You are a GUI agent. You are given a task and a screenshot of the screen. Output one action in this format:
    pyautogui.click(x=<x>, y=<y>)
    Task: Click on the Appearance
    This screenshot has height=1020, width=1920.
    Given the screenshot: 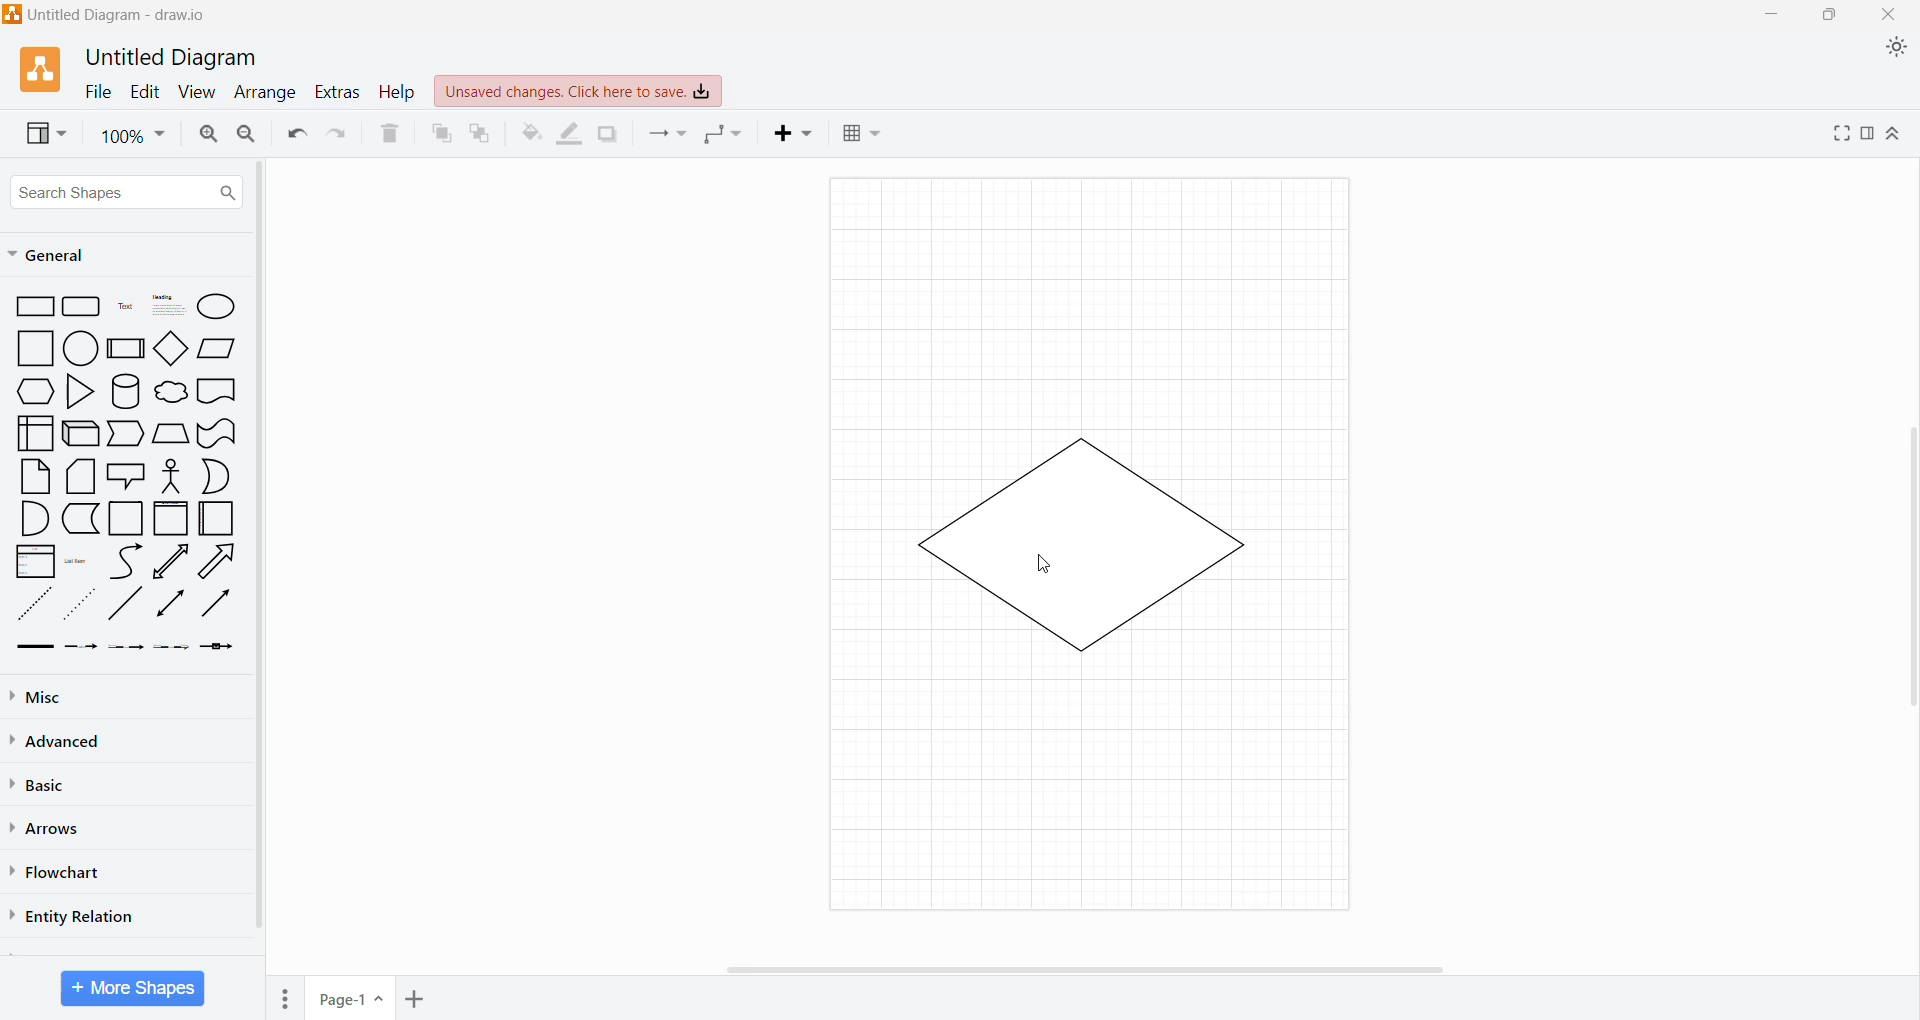 What is the action you would take?
    pyautogui.click(x=1900, y=50)
    